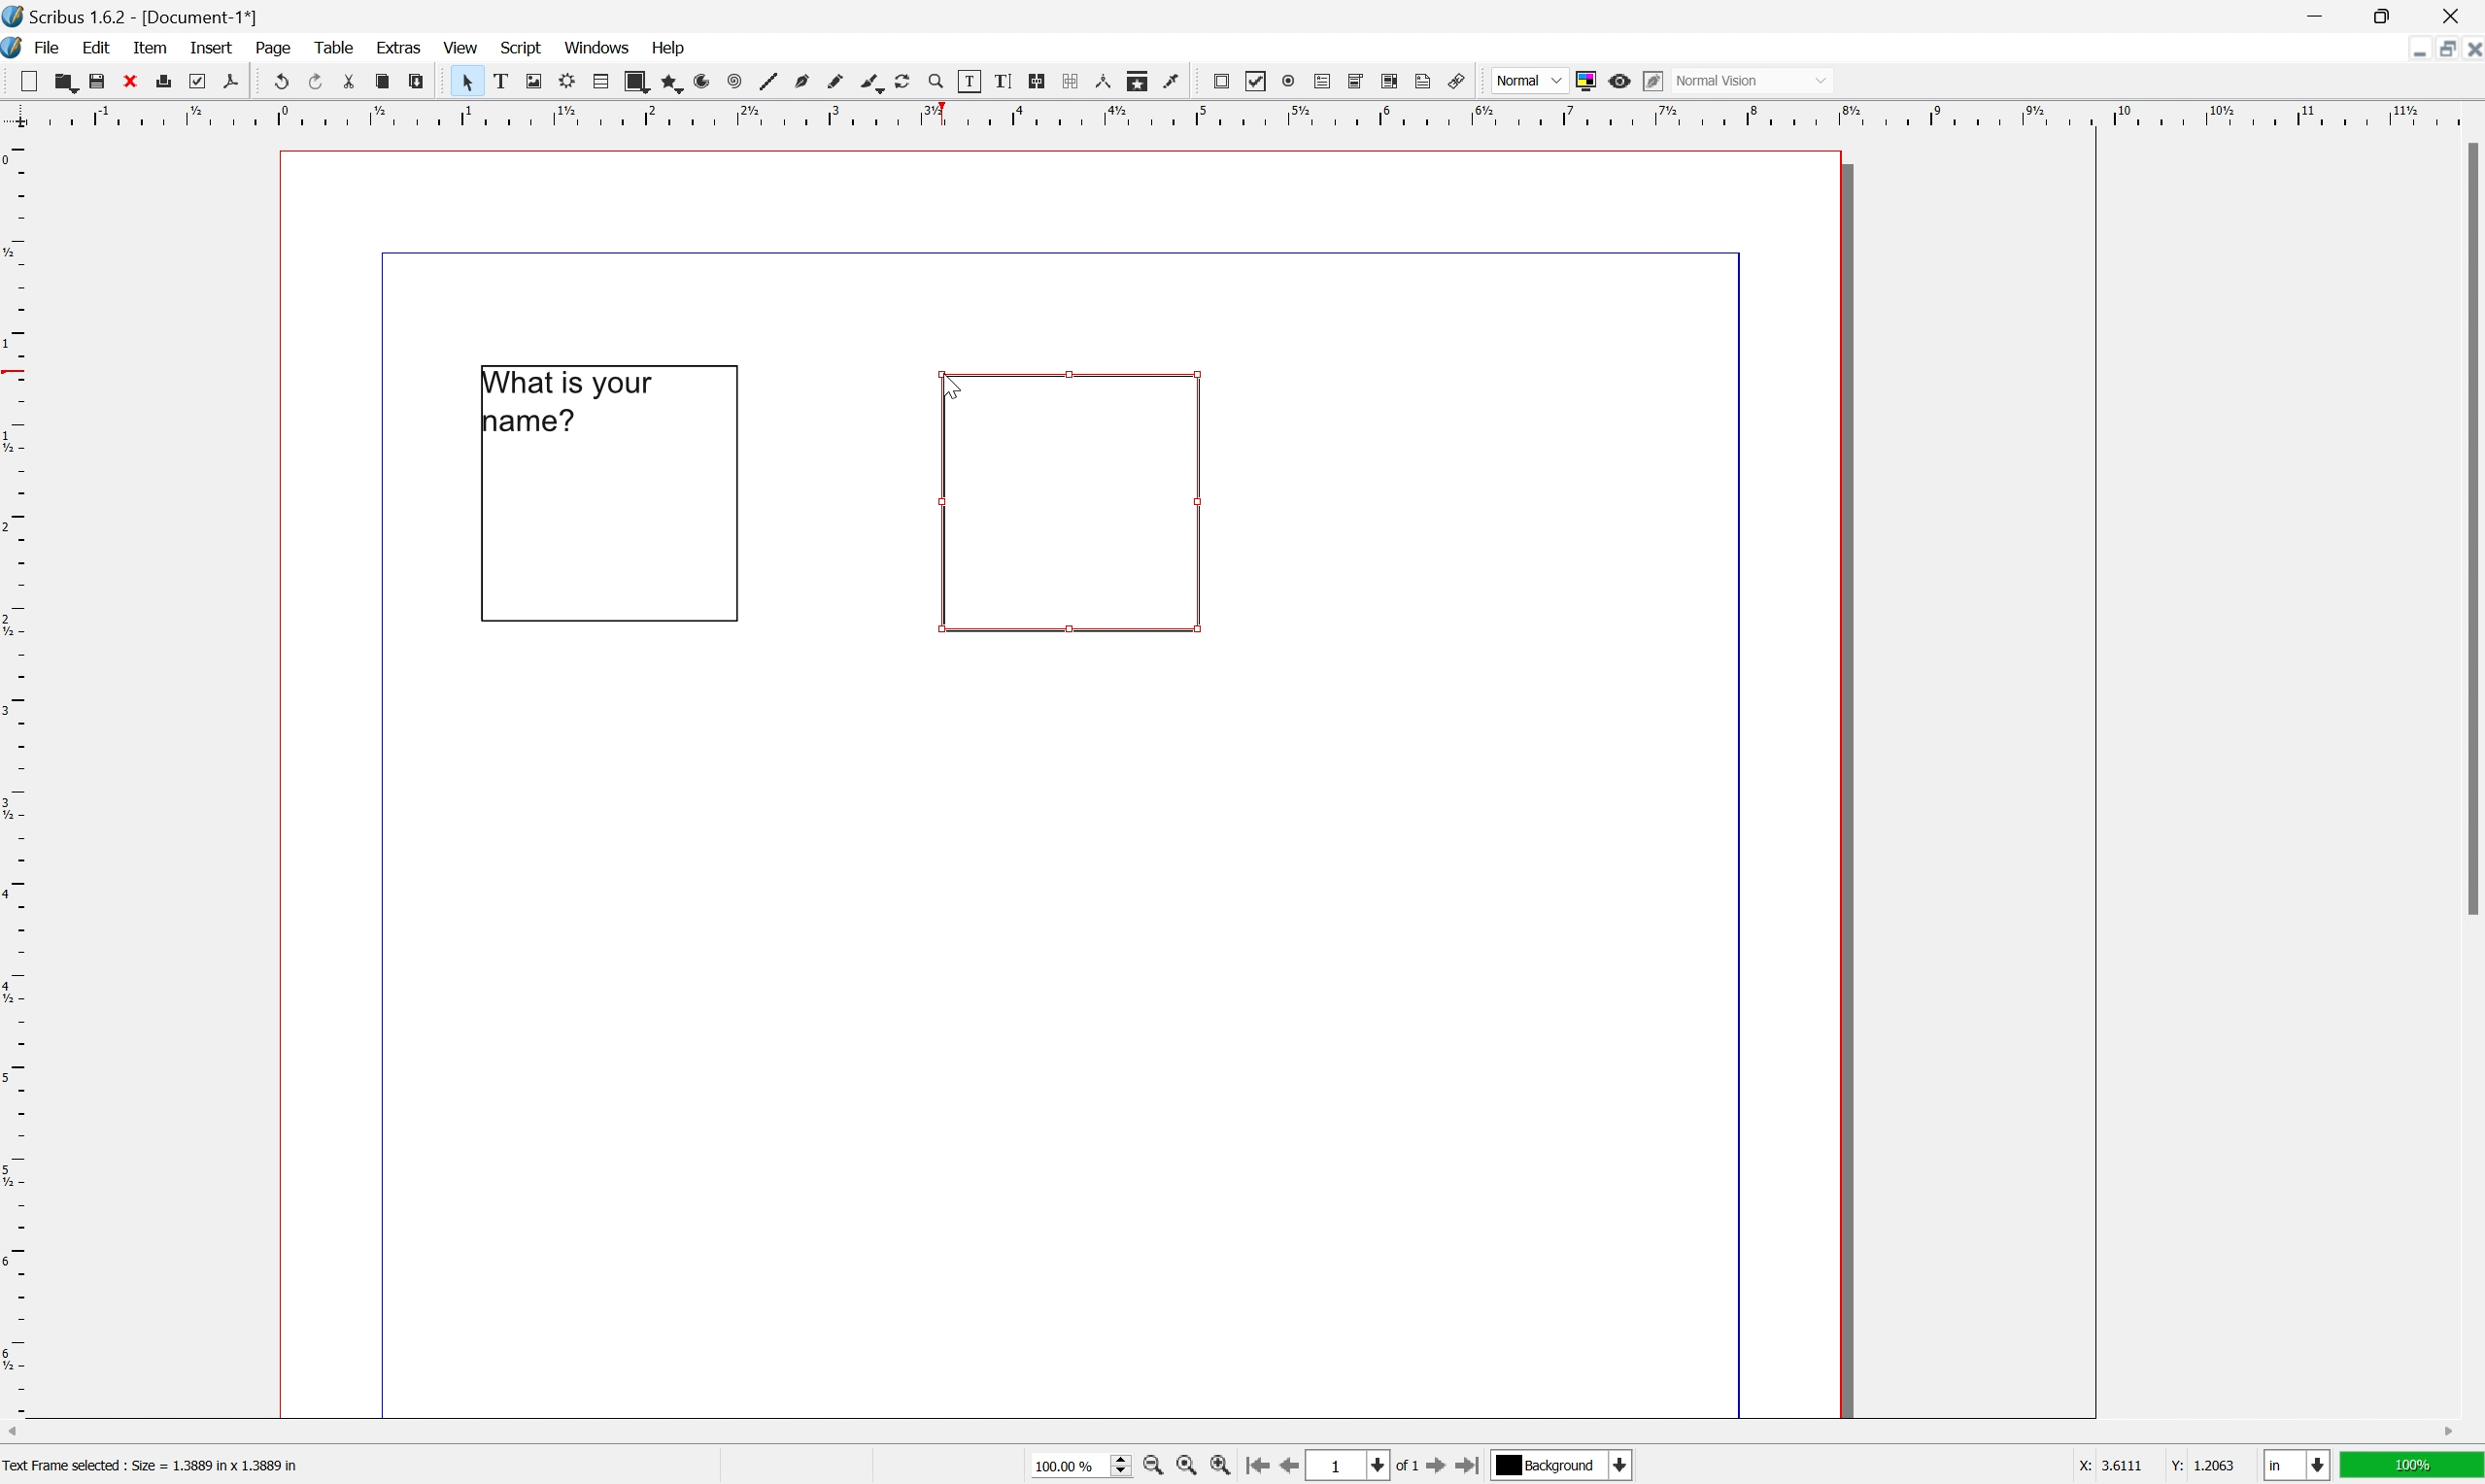  I want to click on minimize, so click(2314, 15).